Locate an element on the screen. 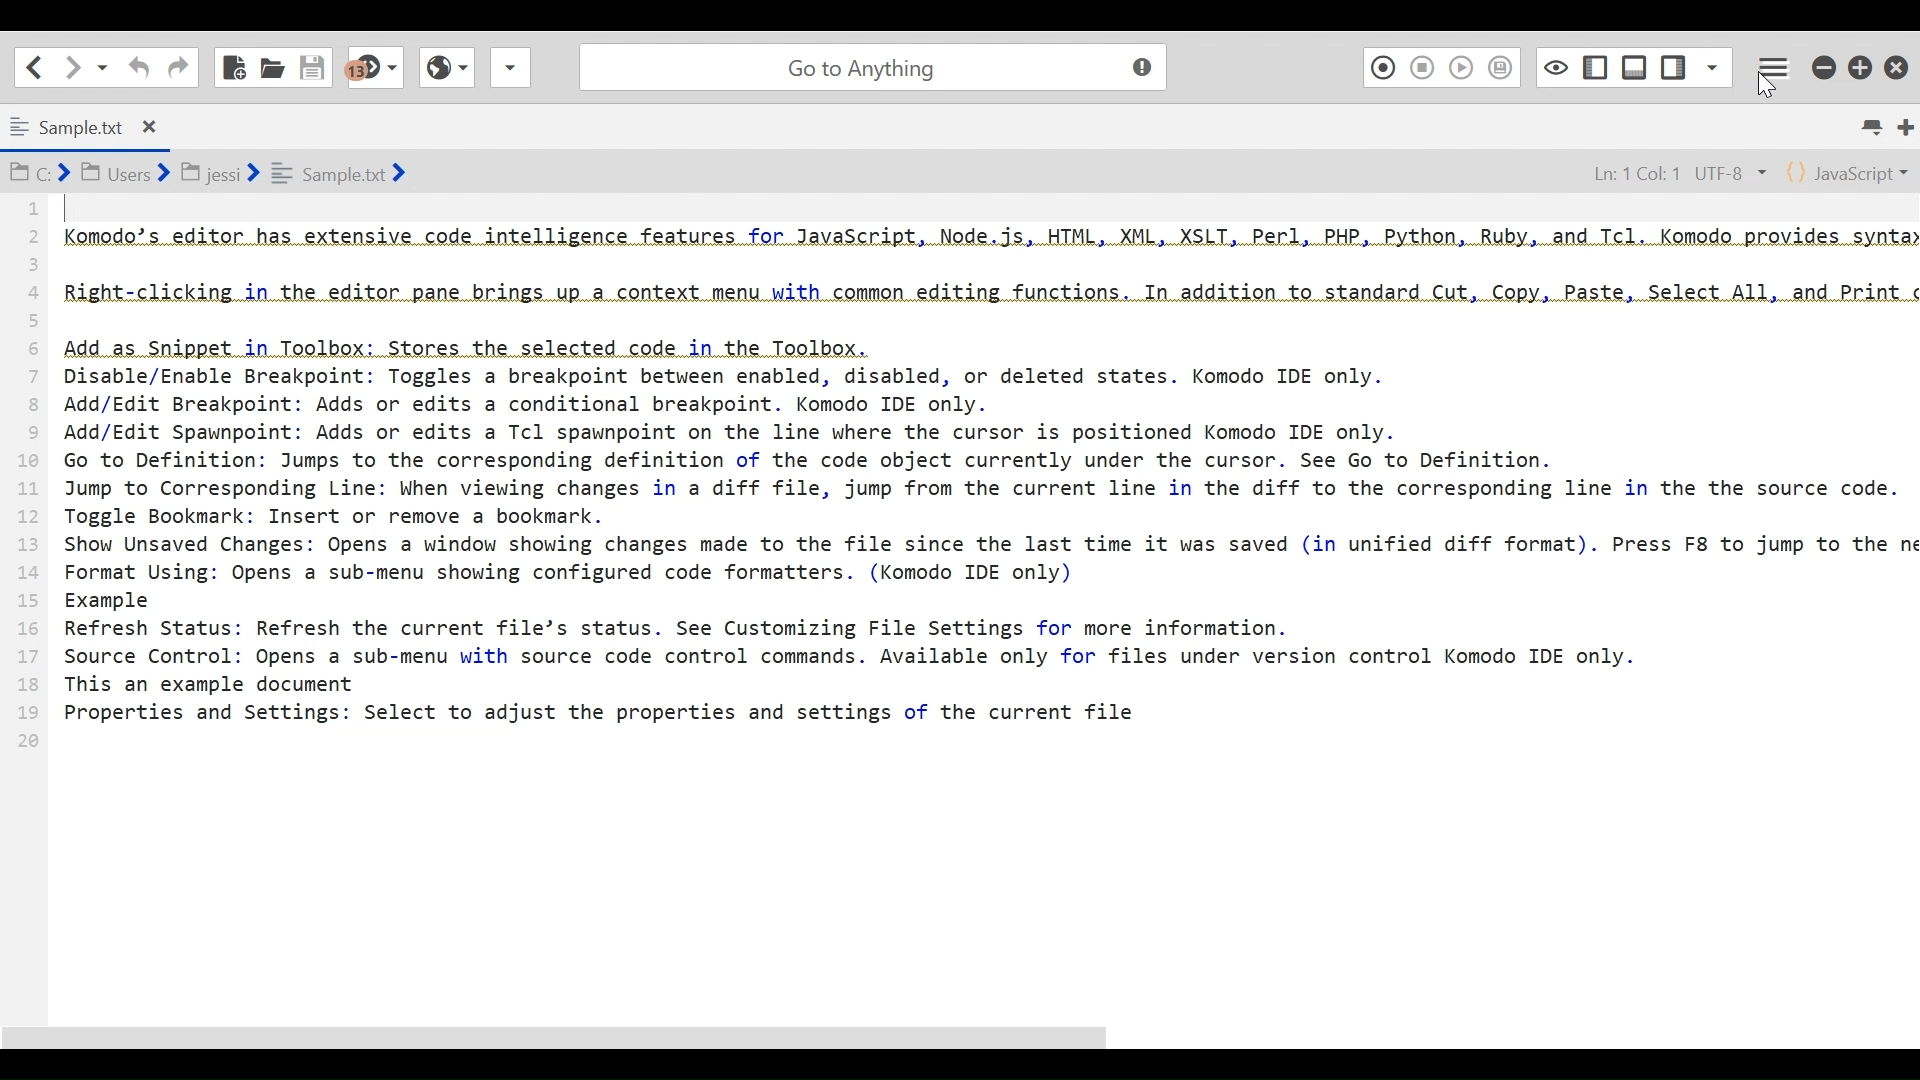 The height and width of the screenshot is (1080, 1920). Toggle Focus mode is located at coordinates (1553, 66).